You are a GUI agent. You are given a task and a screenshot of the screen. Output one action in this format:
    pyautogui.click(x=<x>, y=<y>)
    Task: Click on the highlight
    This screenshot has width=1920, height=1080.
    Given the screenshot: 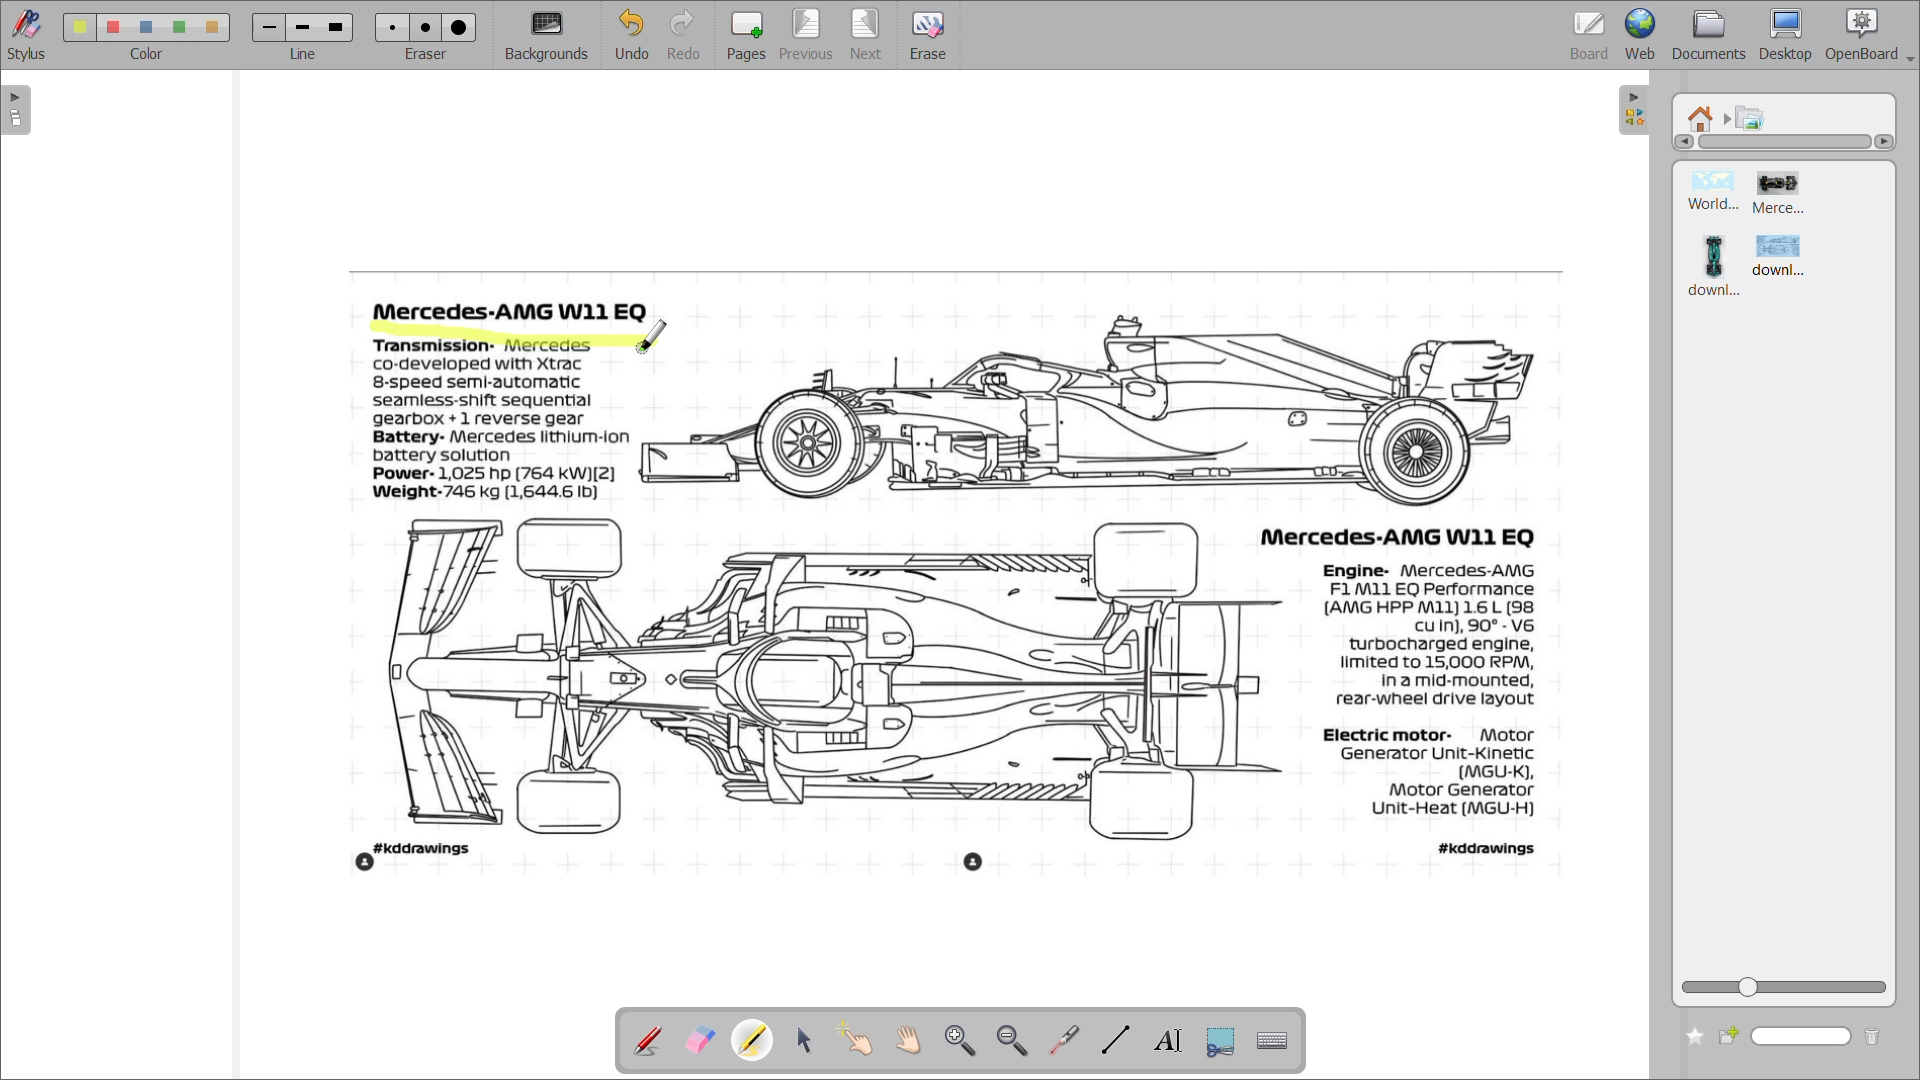 What is the action you would take?
    pyautogui.click(x=755, y=1040)
    